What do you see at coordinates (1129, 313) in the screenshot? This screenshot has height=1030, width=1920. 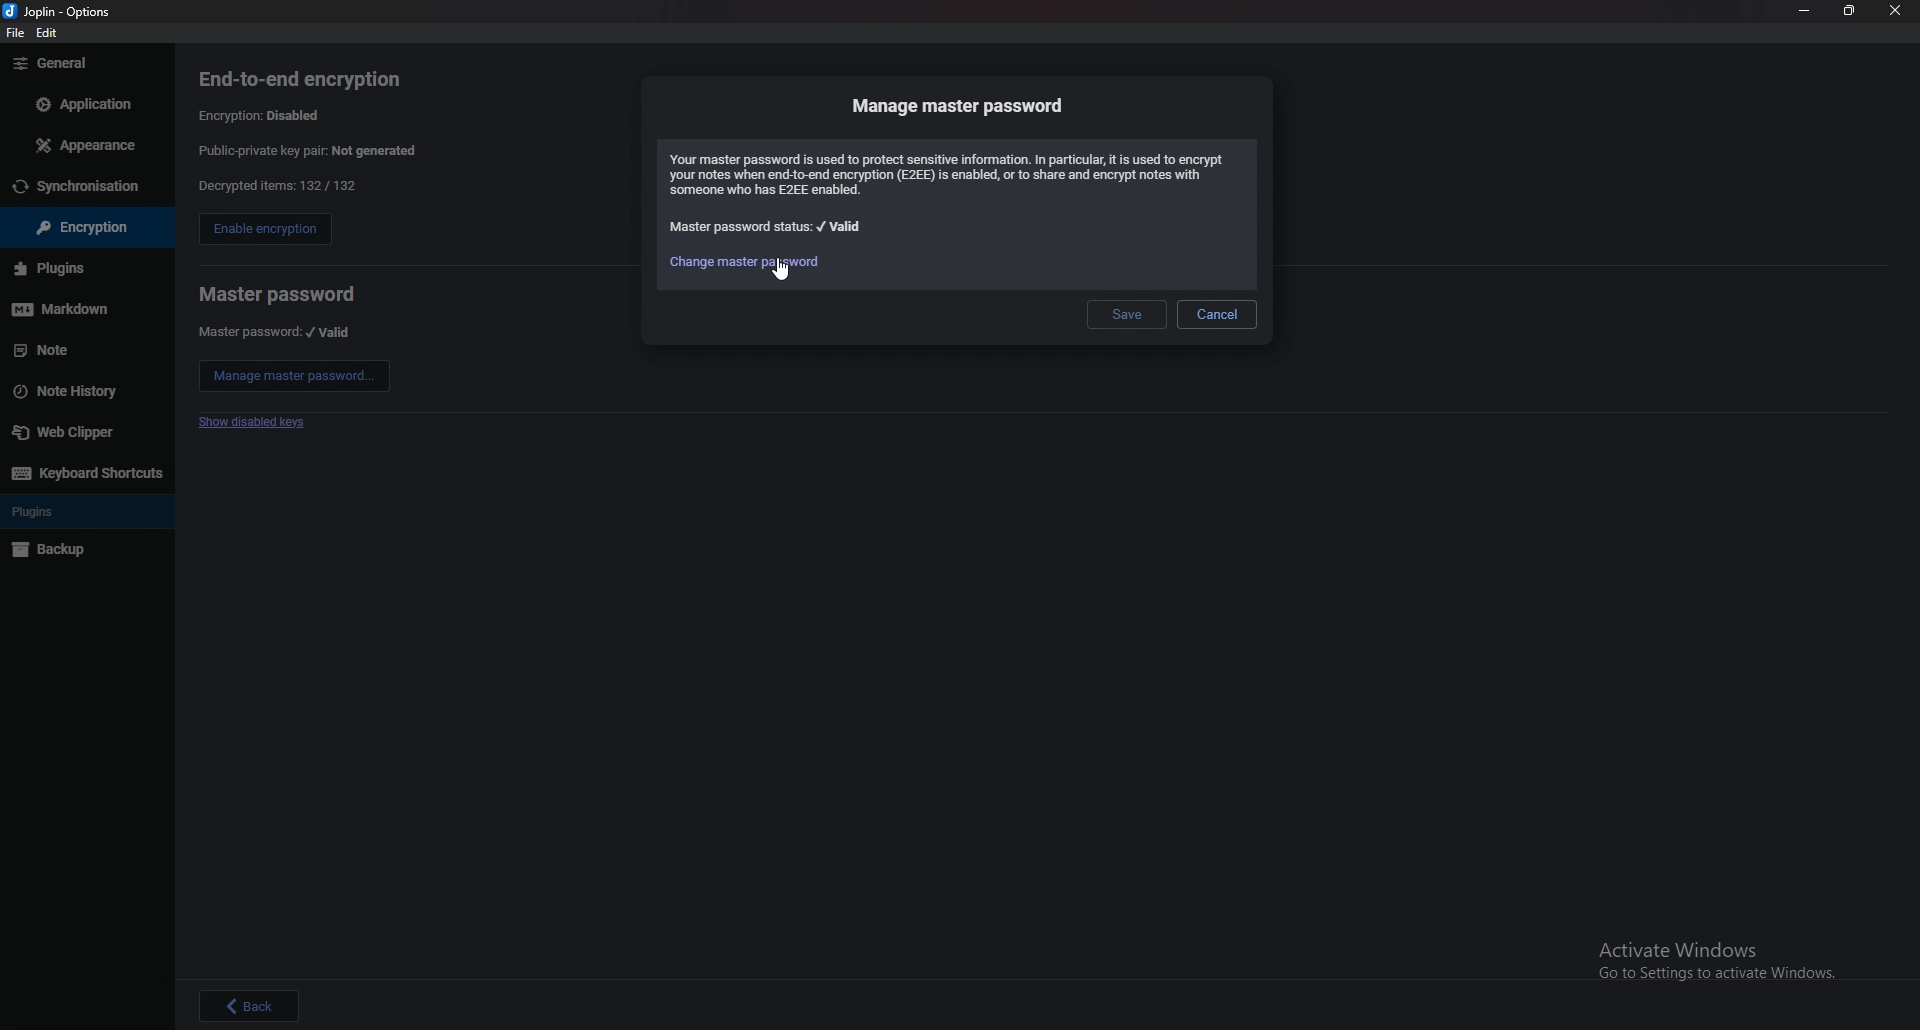 I see `save` at bounding box center [1129, 313].